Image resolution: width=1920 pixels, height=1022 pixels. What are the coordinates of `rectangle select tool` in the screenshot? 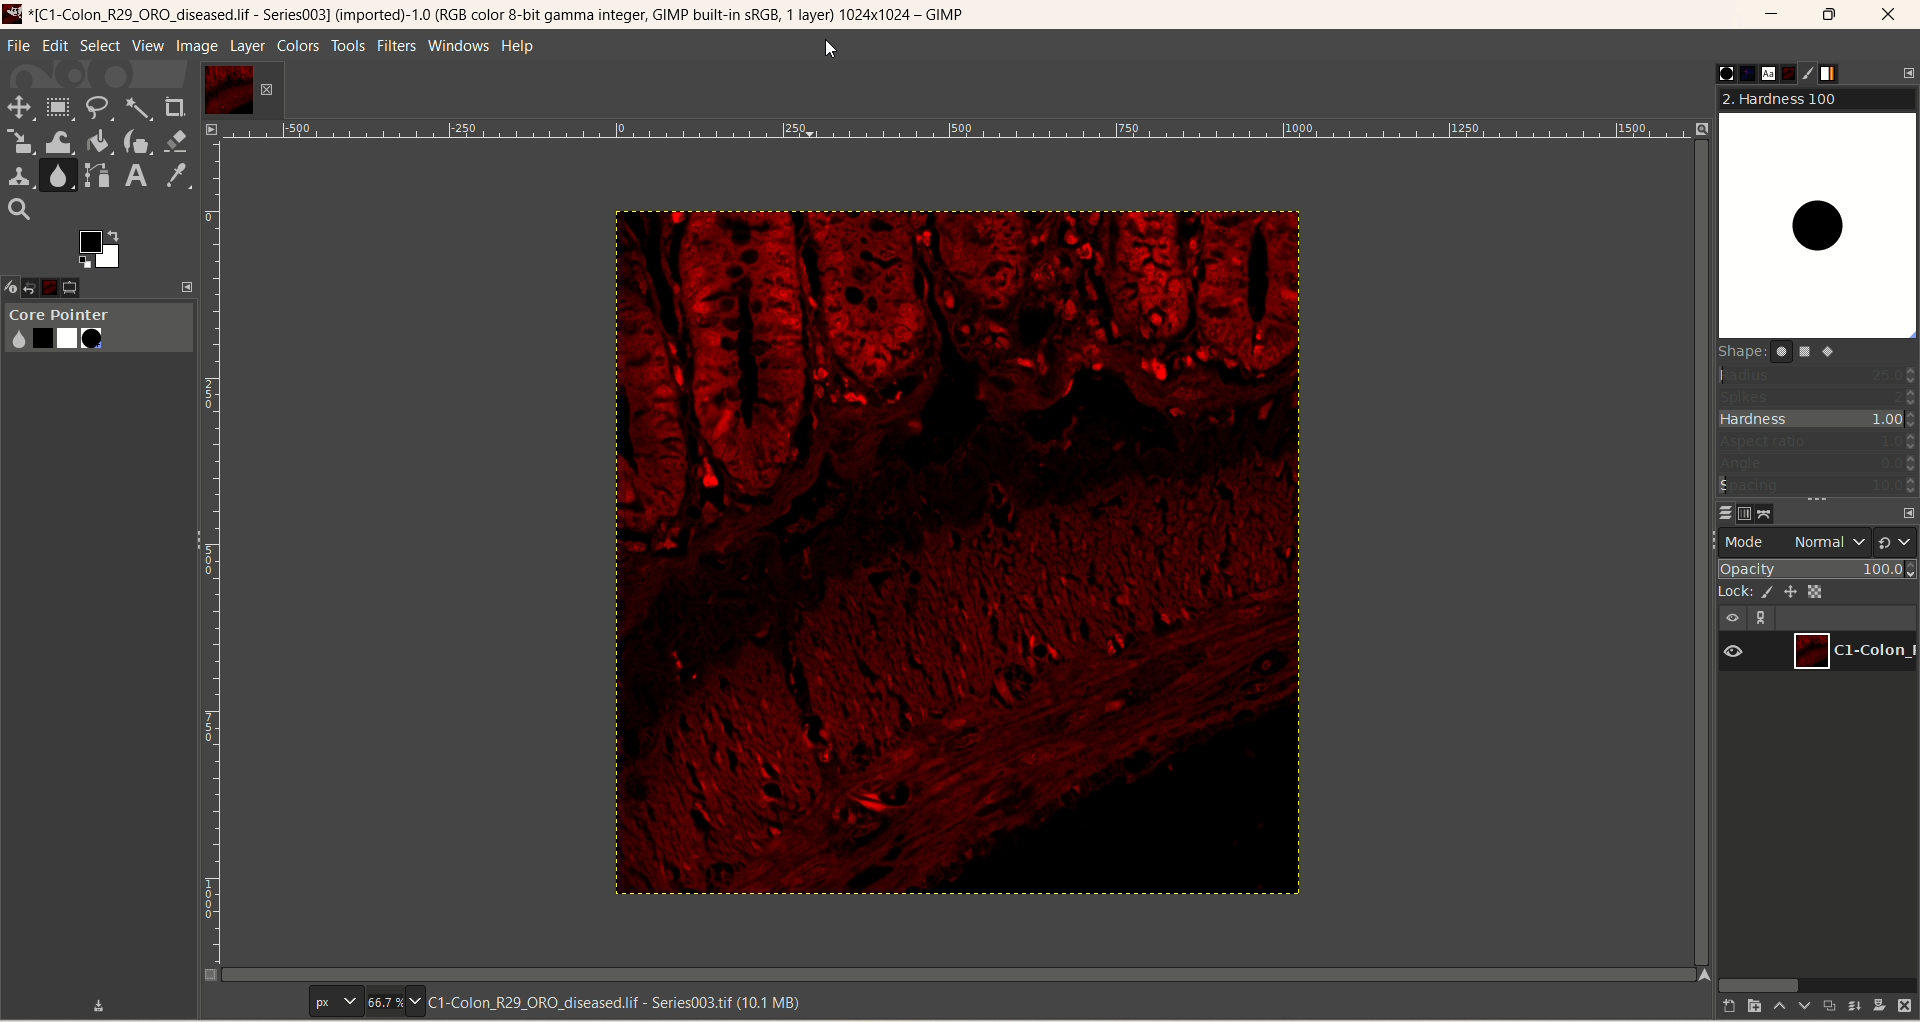 It's located at (58, 106).